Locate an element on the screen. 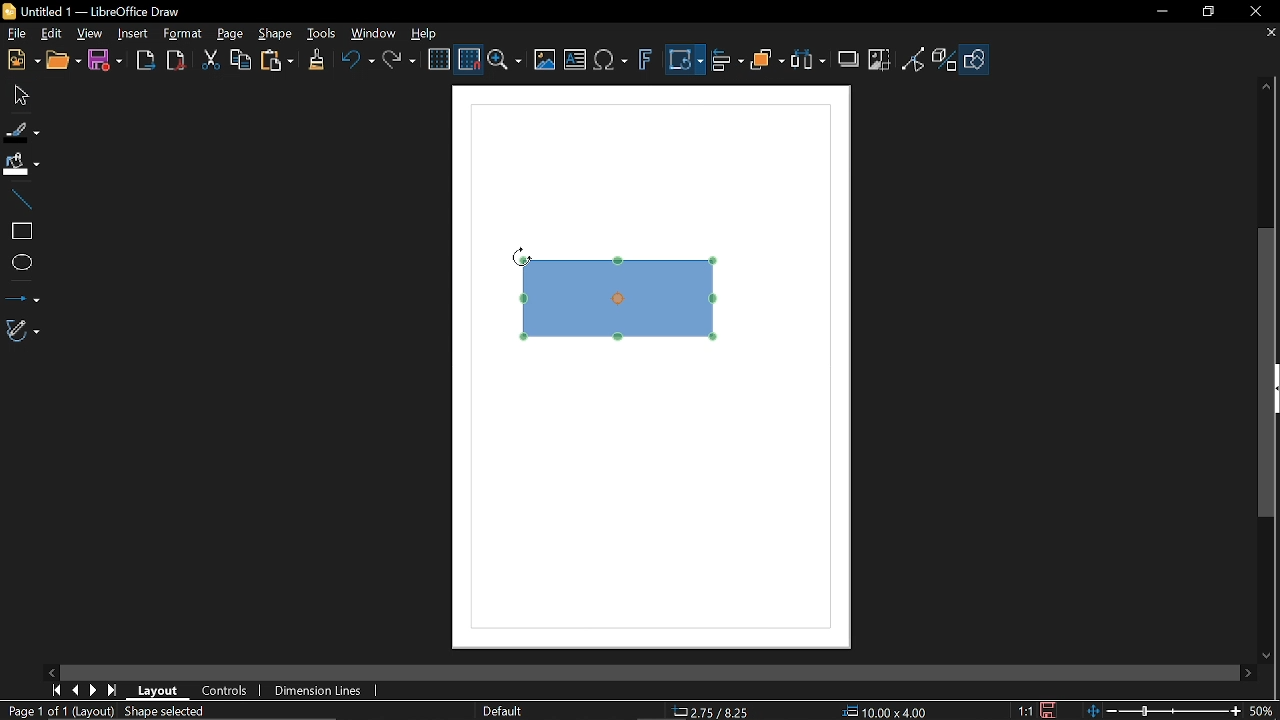 This screenshot has height=720, width=1280. Cursor is located at coordinates (521, 257).